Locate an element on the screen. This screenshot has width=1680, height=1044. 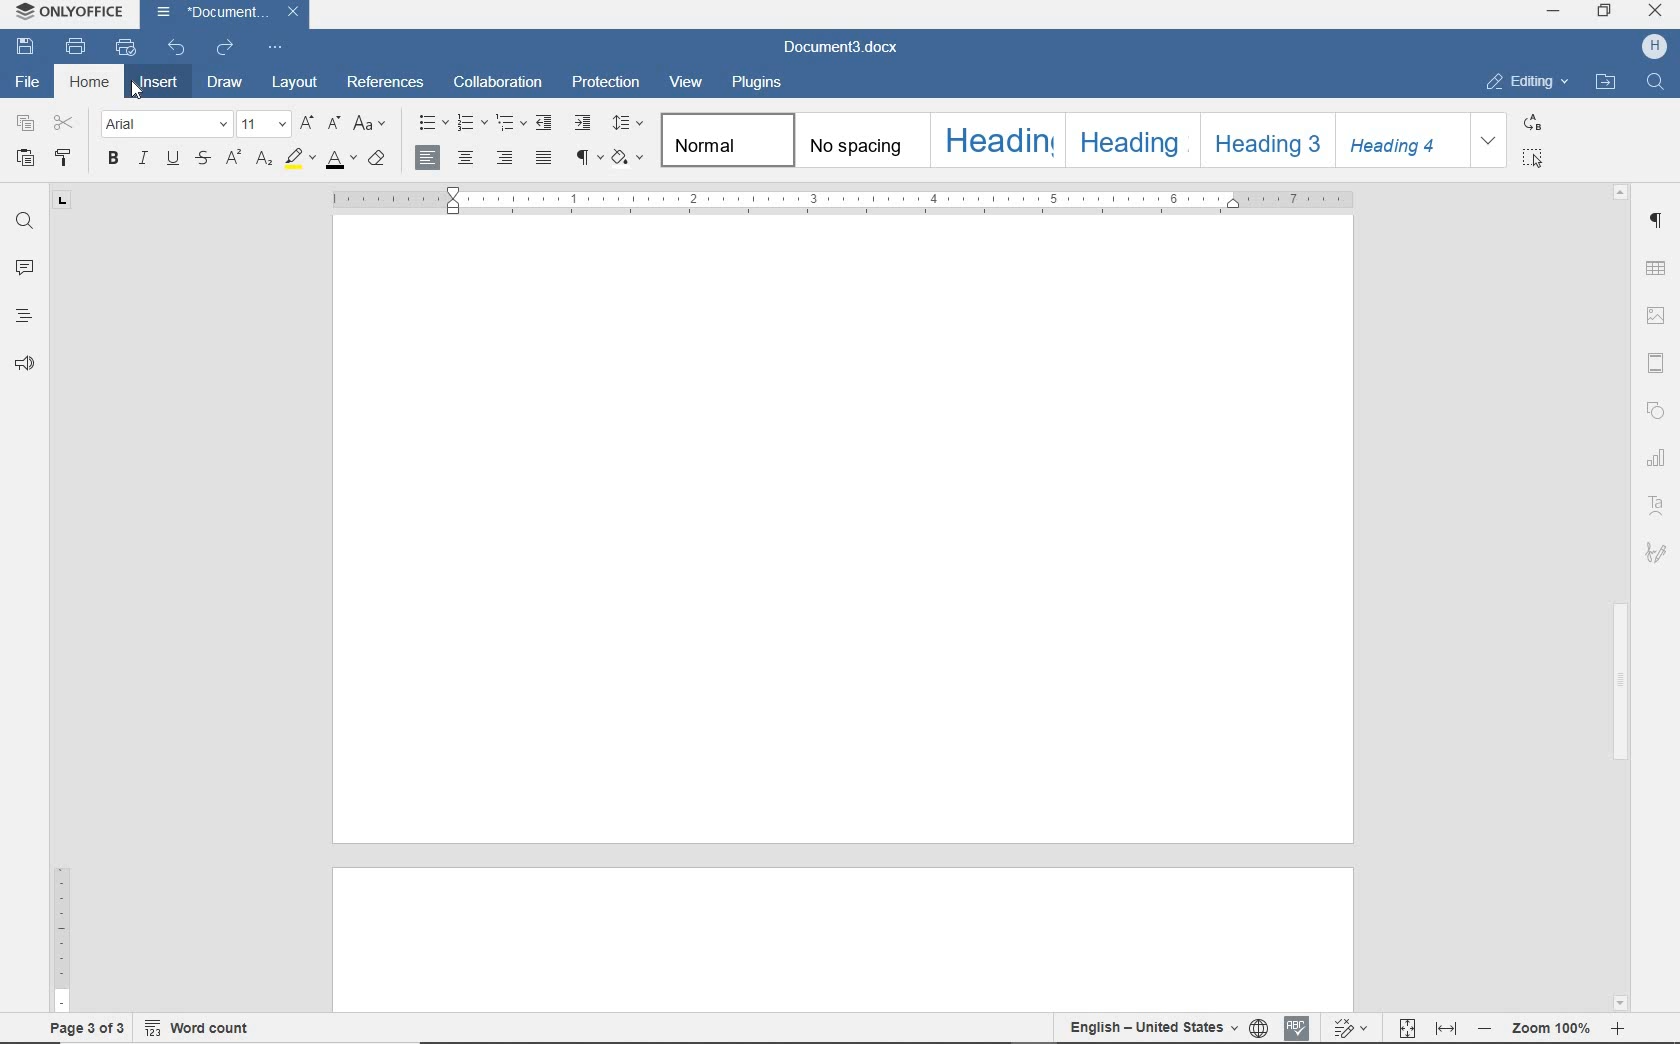
OnlyOffice is located at coordinates (67, 13).